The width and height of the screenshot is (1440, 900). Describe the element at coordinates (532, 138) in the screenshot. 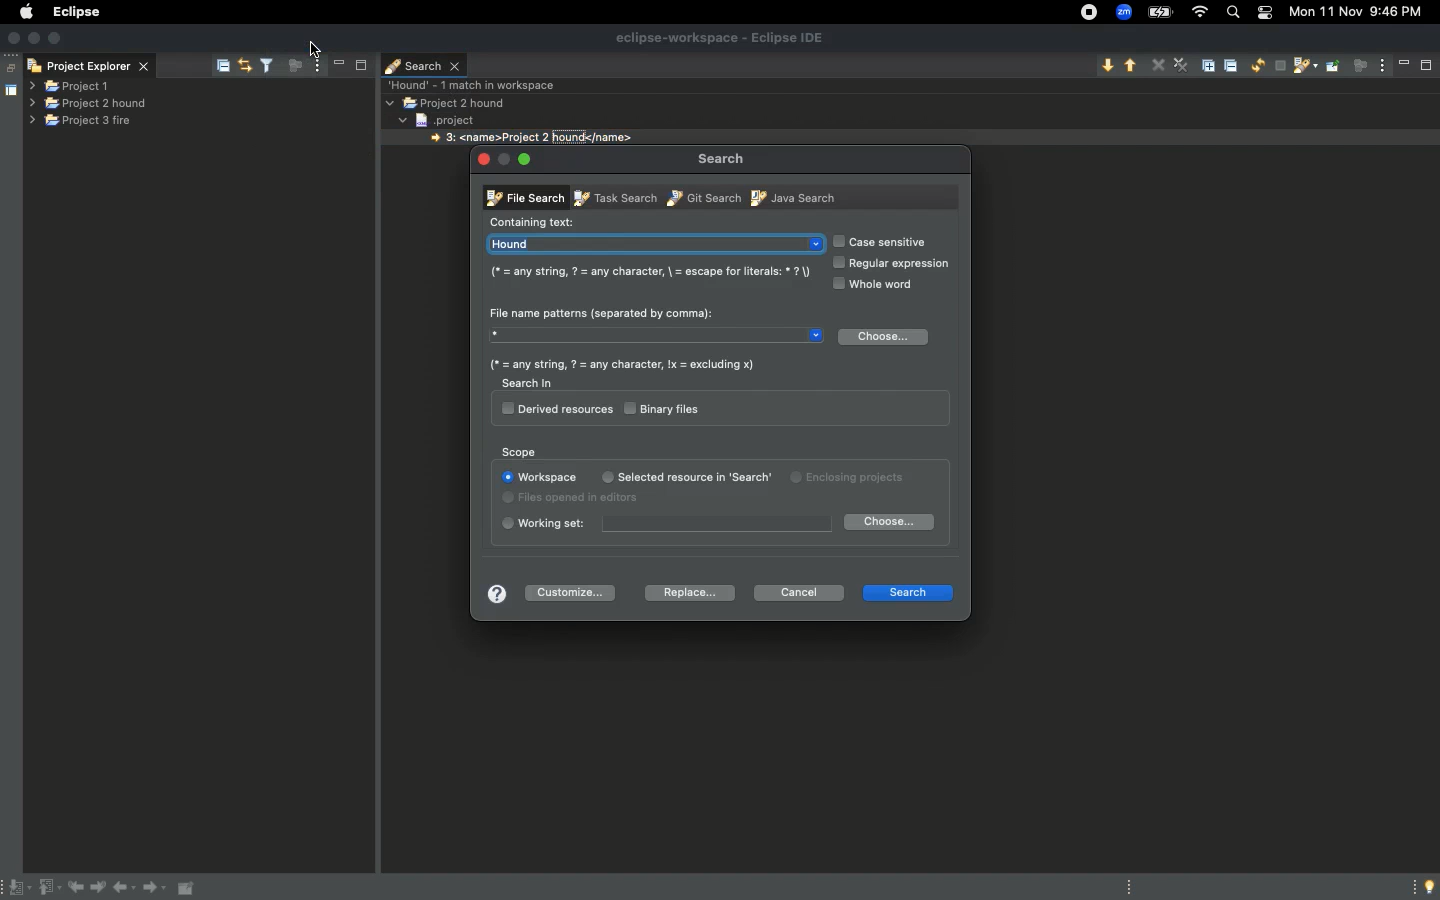

I see `3: <name>Project 2 hound</name>` at that location.